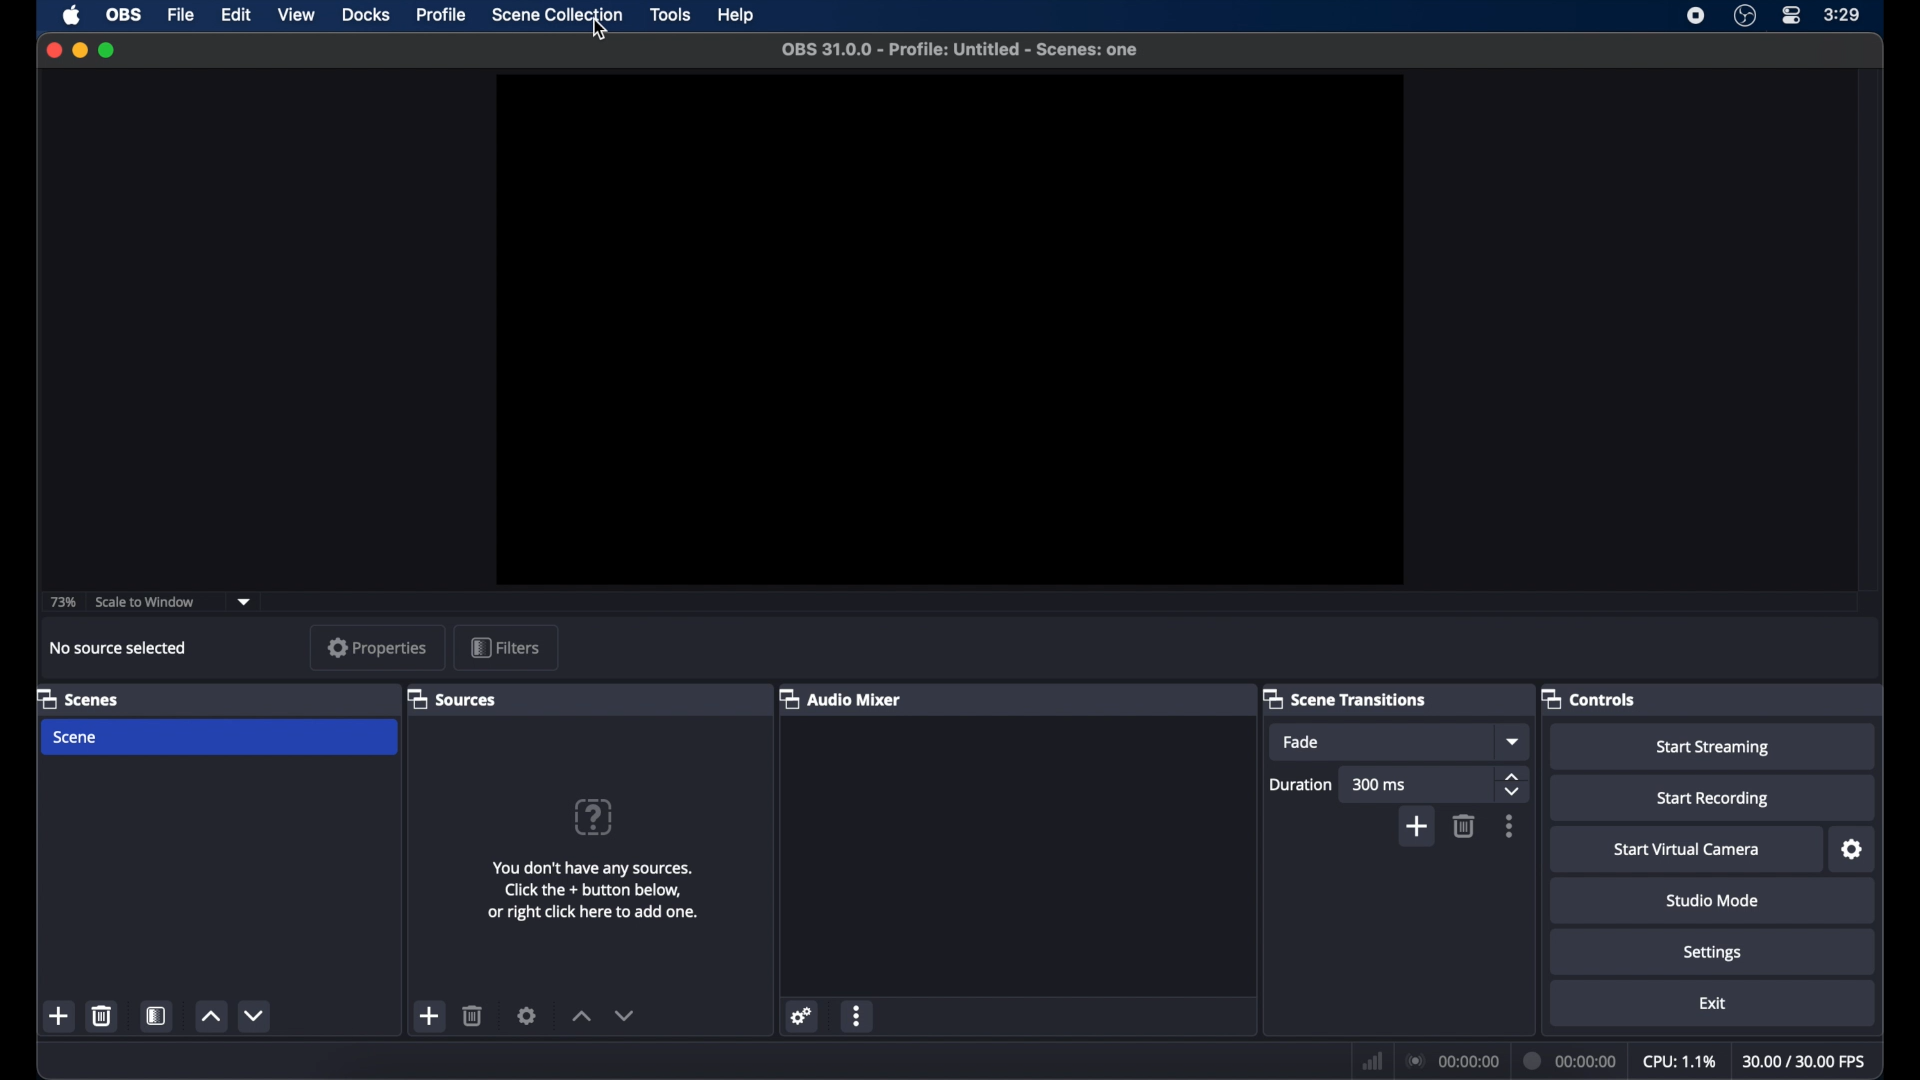 This screenshot has width=1920, height=1080. What do you see at coordinates (1806, 1061) in the screenshot?
I see `fps` at bounding box center [1806, 1061].